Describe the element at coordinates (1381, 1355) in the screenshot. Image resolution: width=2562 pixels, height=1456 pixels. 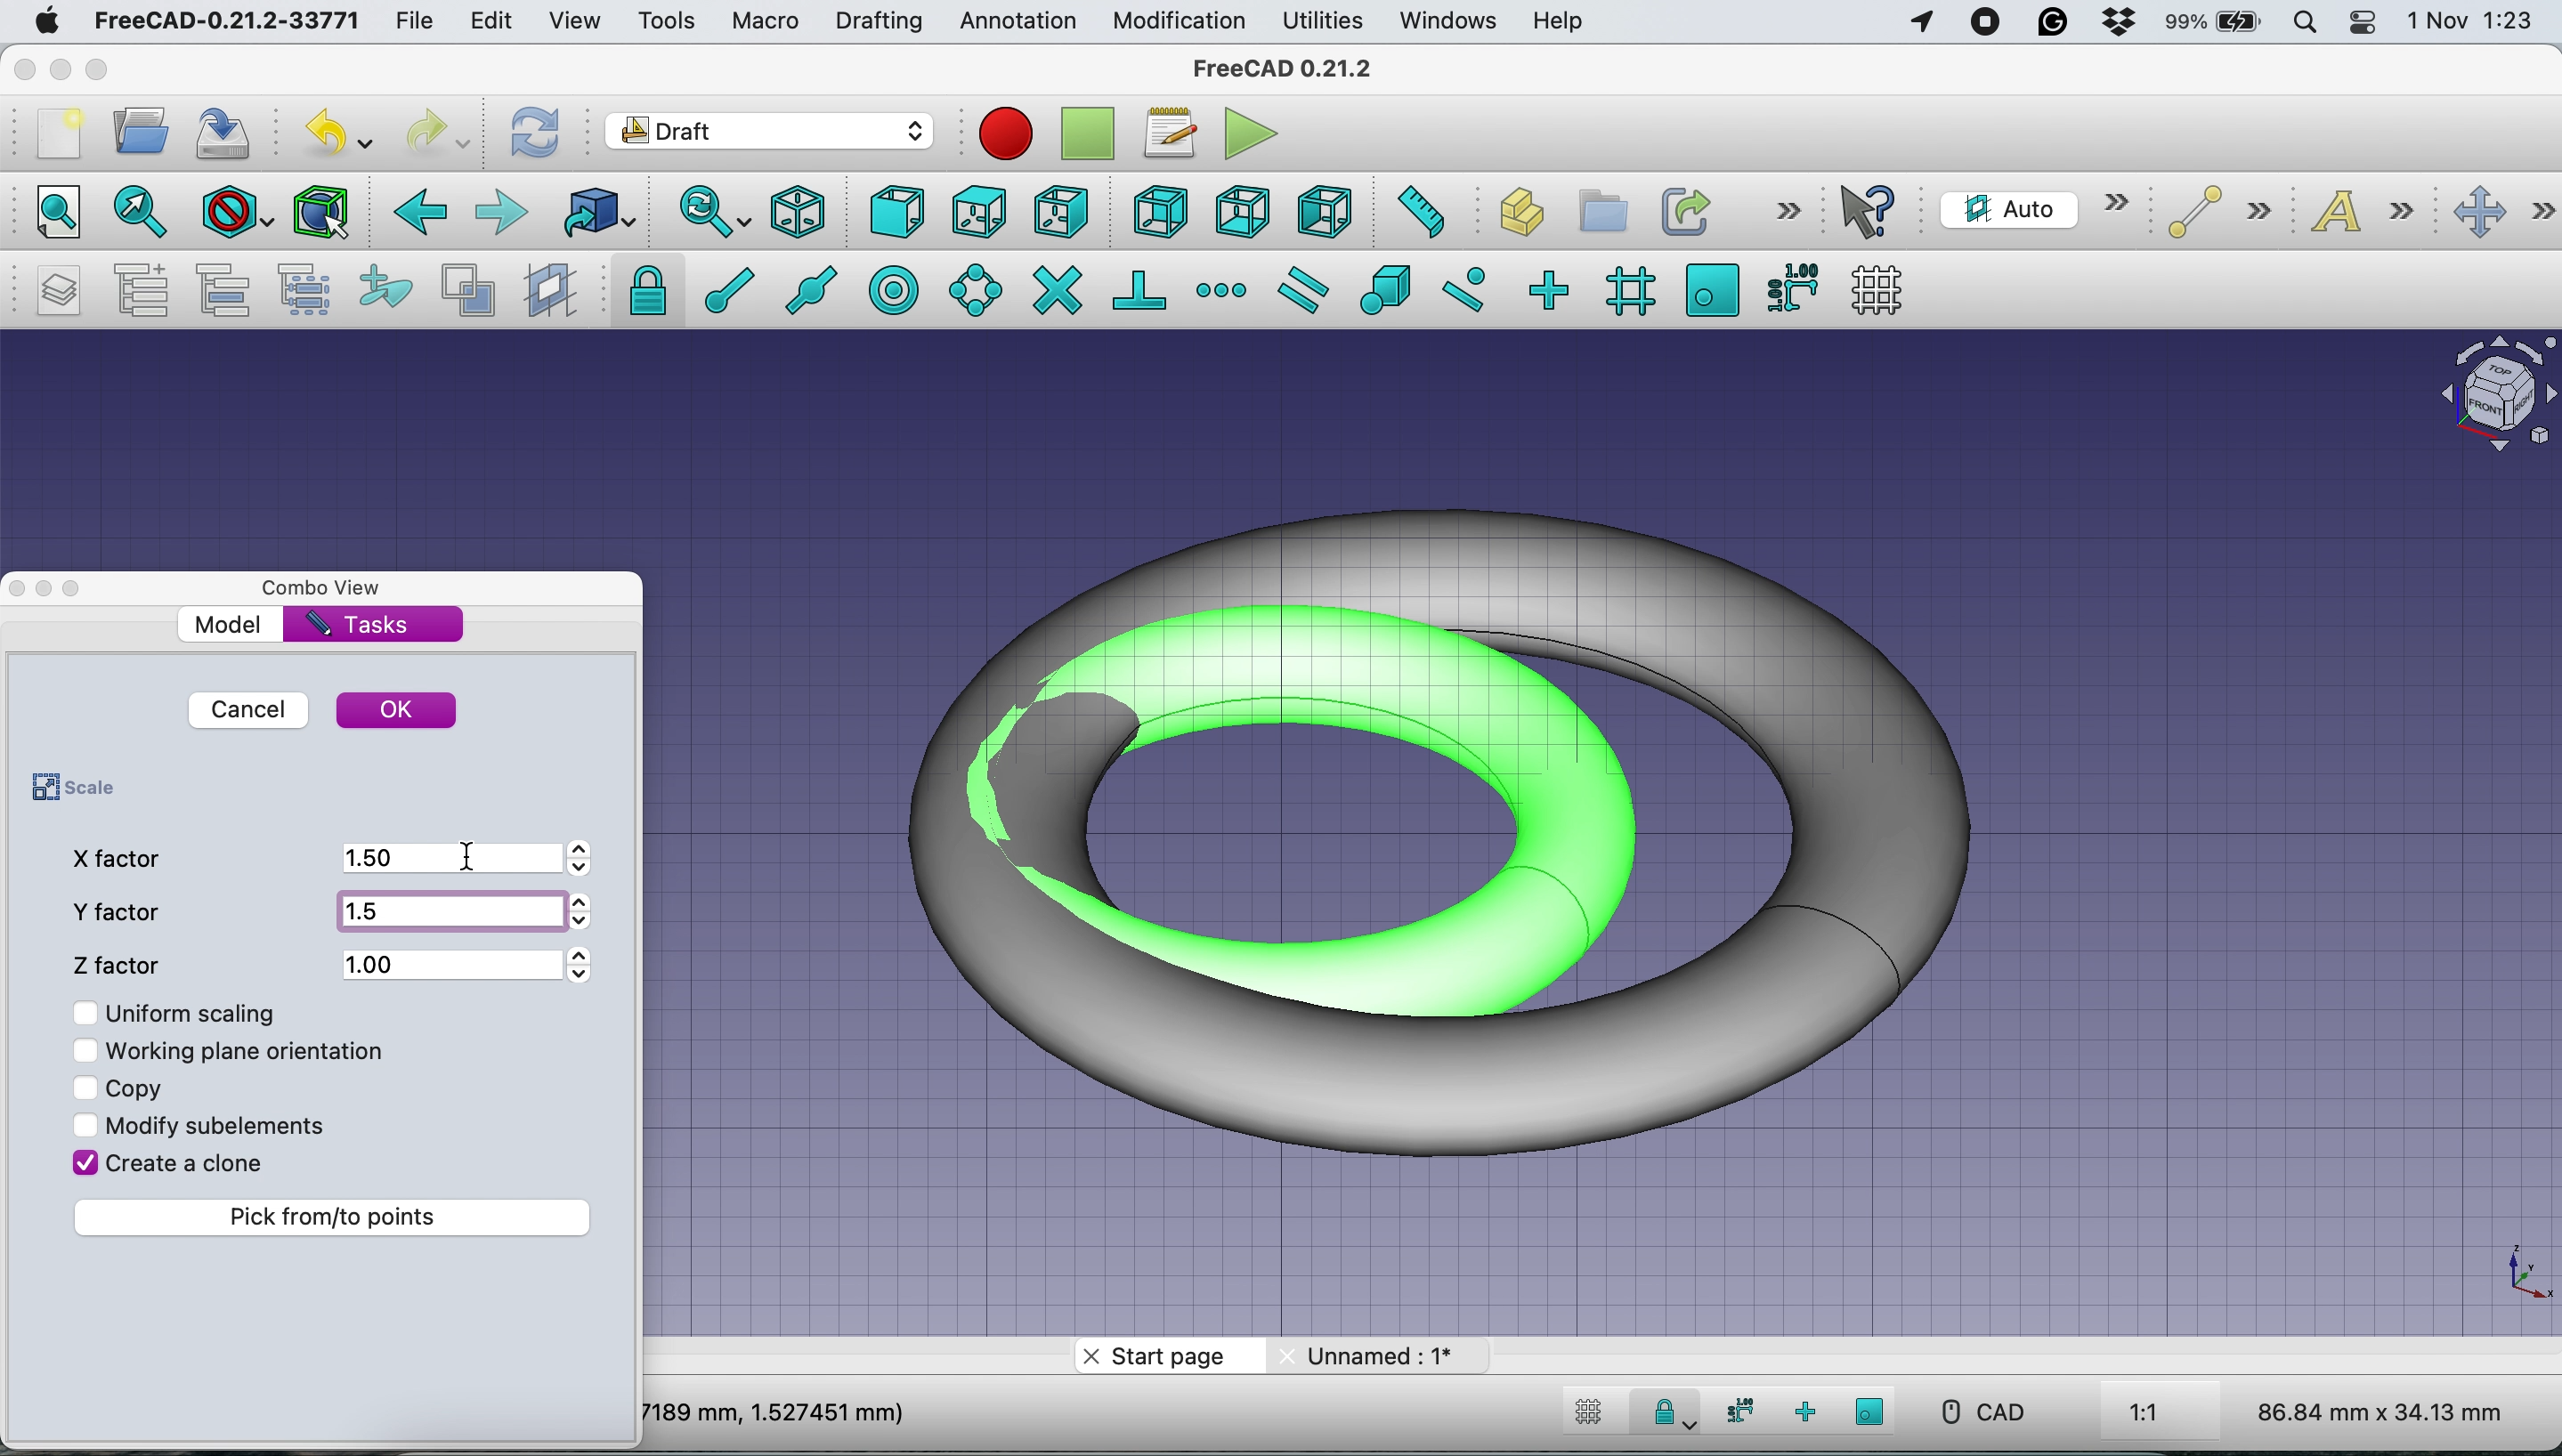
I see `unnamed: 1*` at that location.